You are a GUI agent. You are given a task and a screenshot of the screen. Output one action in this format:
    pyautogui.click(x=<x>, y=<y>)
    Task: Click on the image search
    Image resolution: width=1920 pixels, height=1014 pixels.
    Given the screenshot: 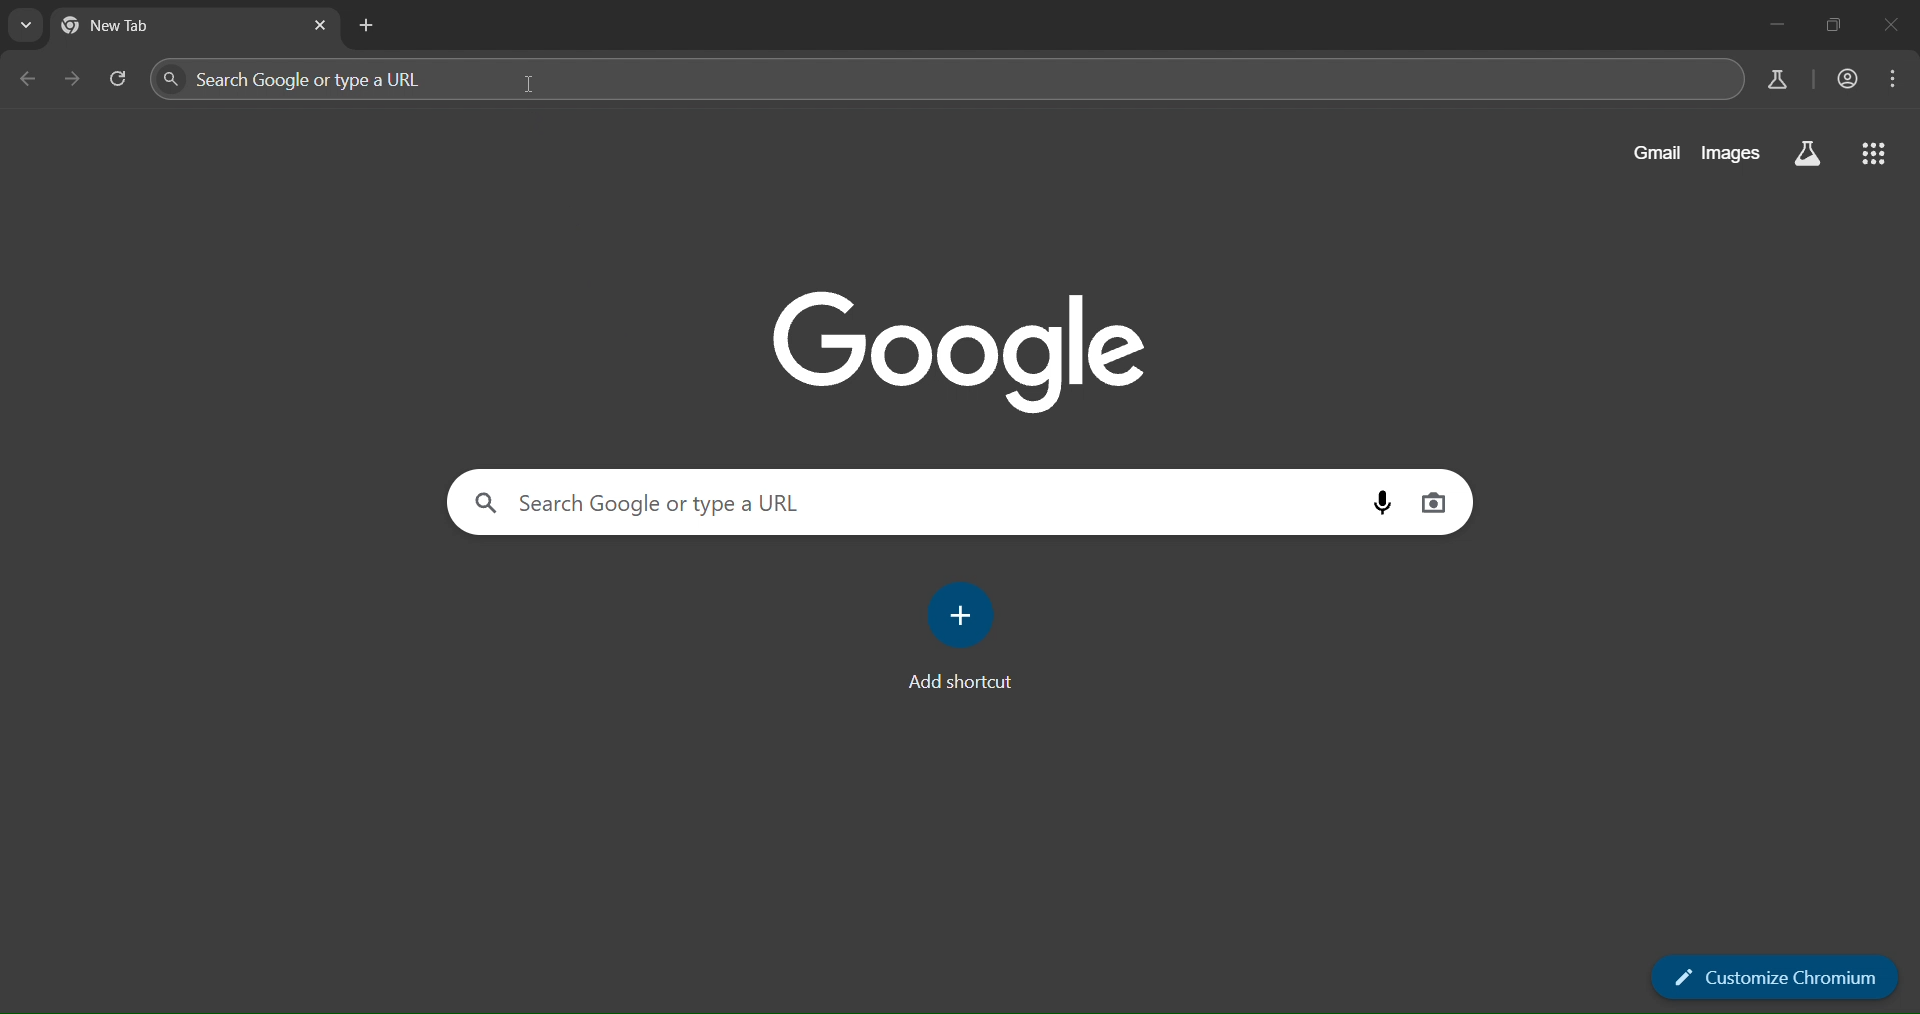 What is the action you would take?
    pyautogui.click(x=1436, y=505)
    